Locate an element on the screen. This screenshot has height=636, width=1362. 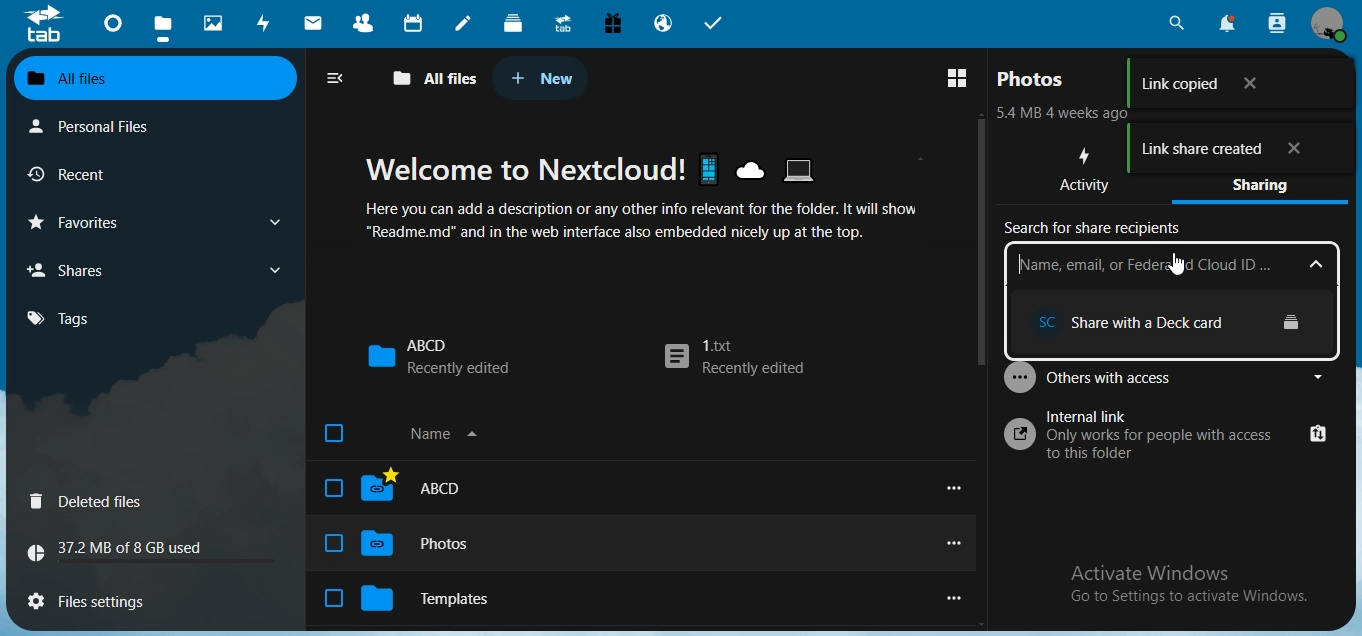
all files is located at coordinates (152, 79).